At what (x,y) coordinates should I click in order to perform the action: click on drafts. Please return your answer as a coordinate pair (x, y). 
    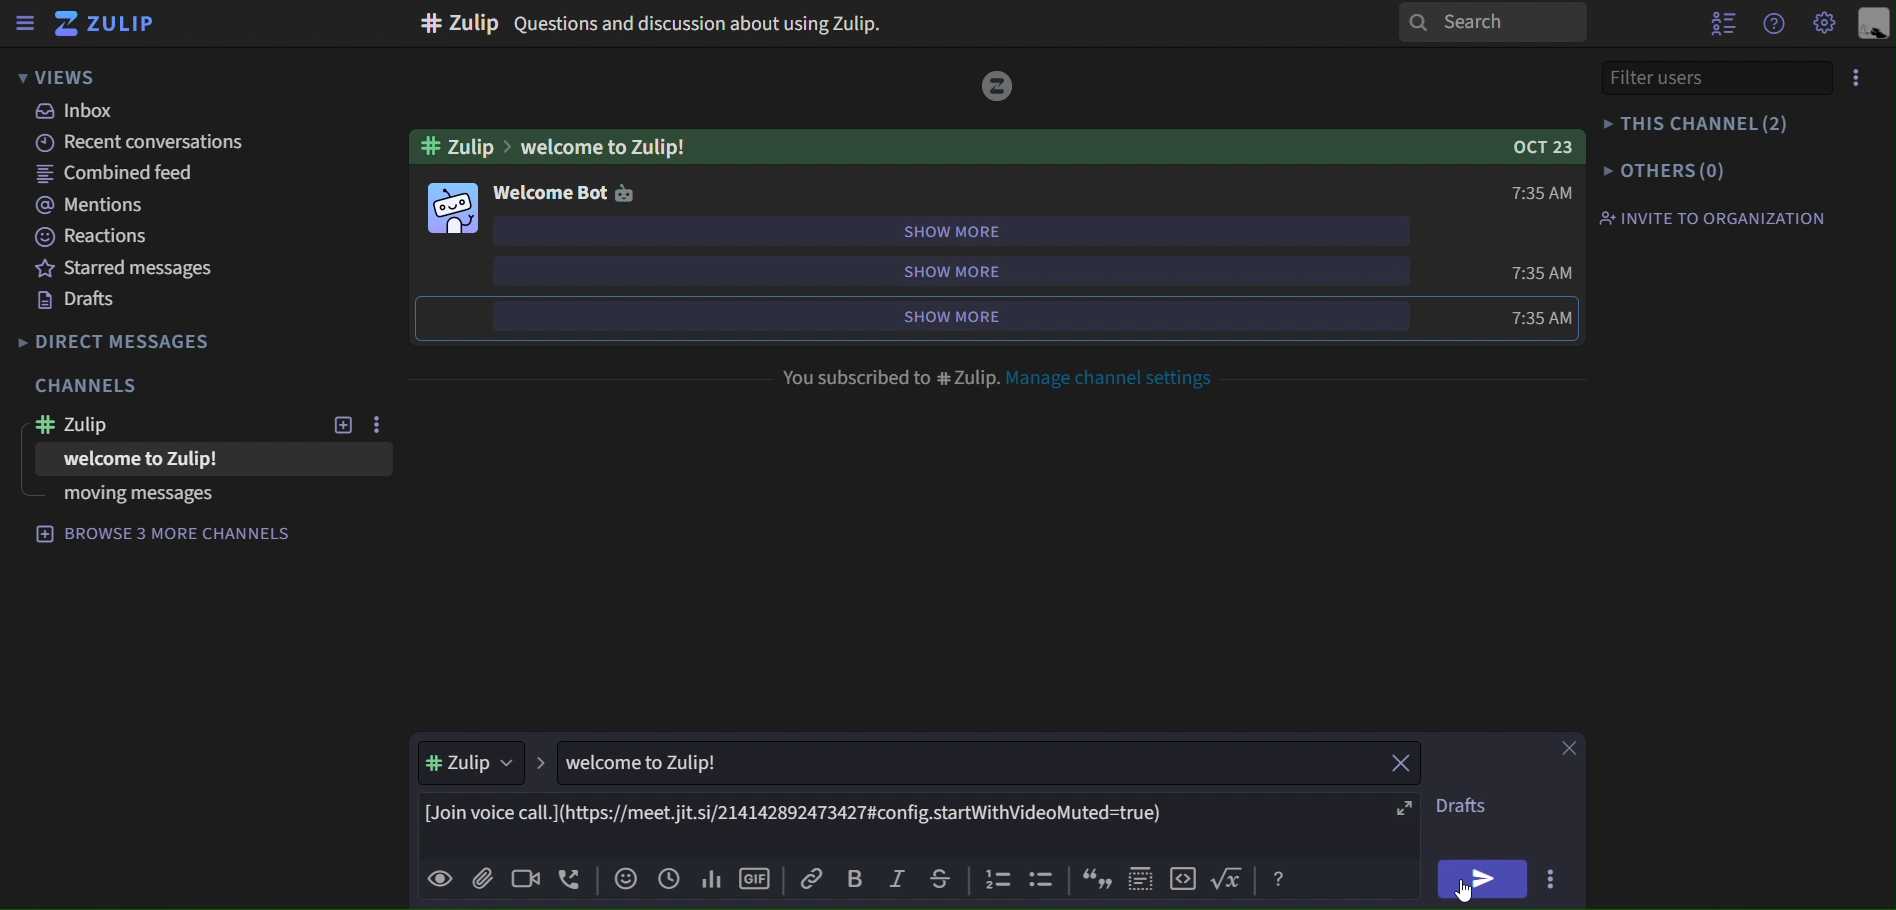
    Looking at the image, I should click on (1458, 806).